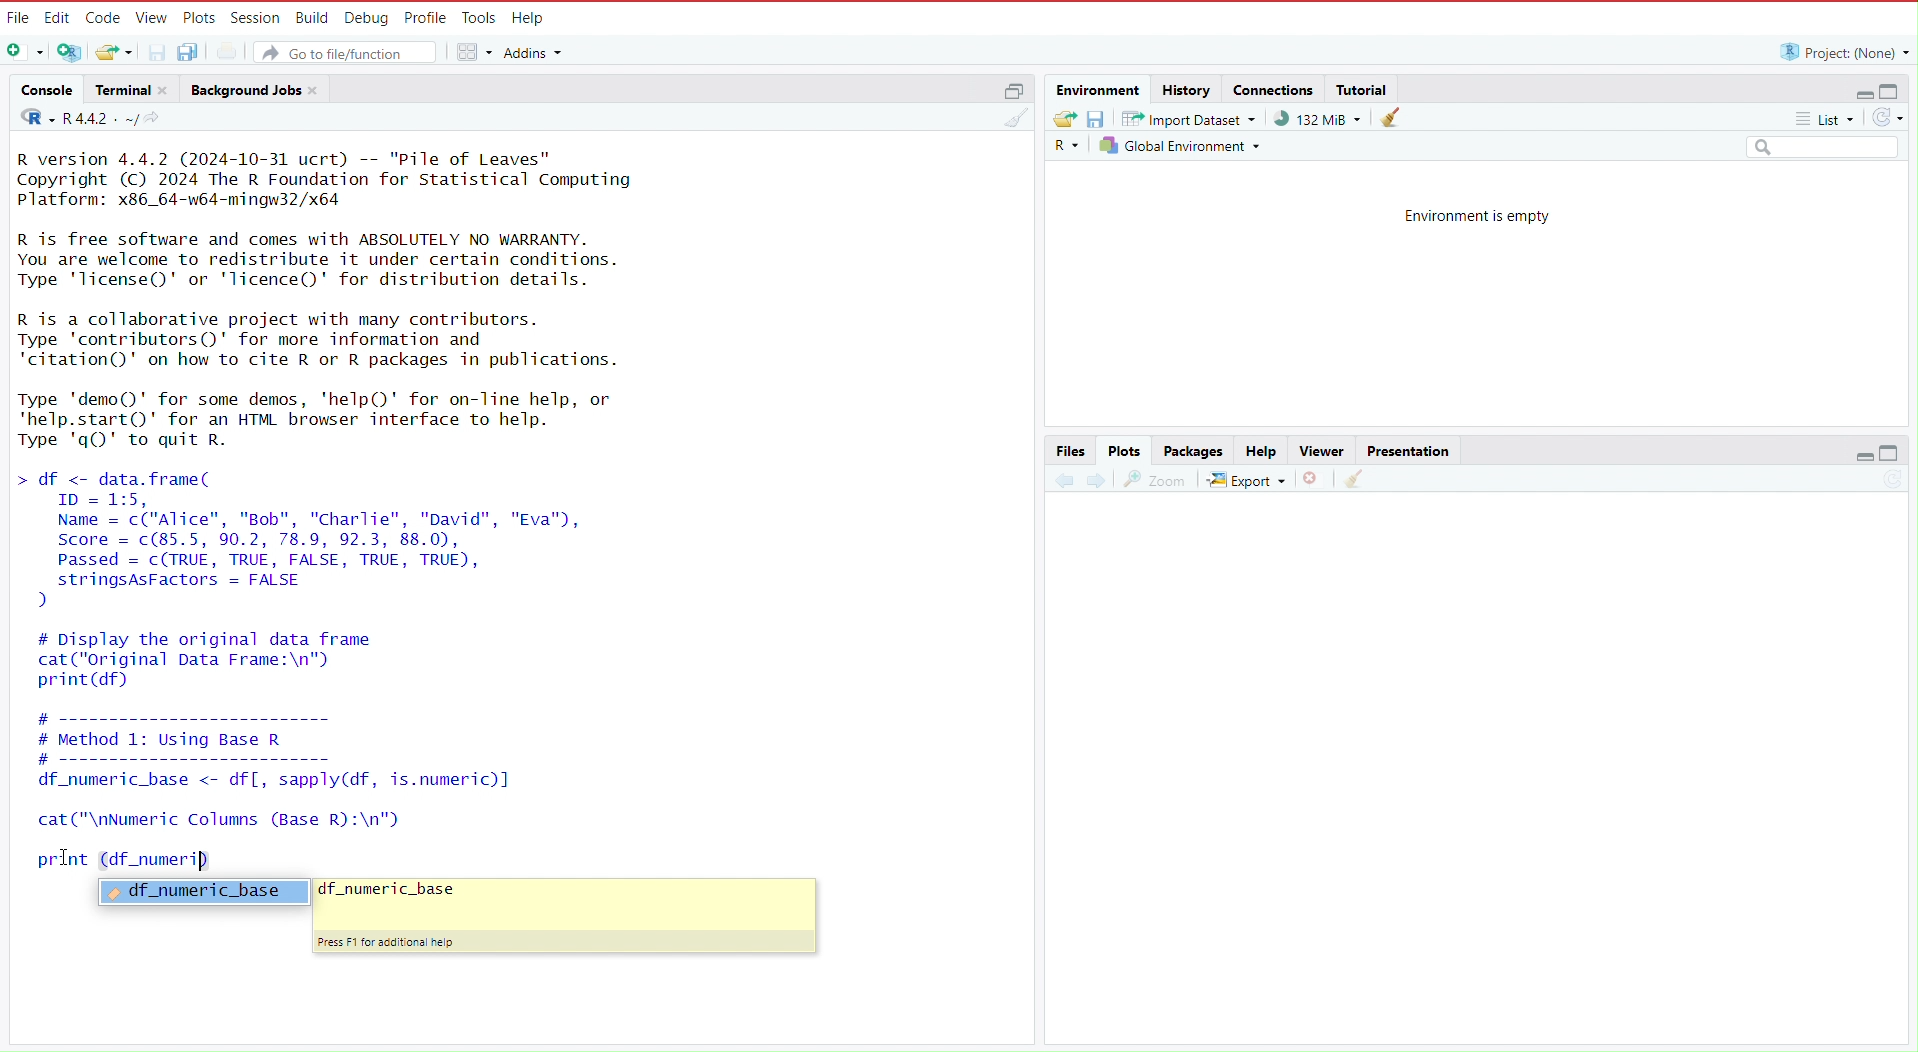 This screenshot has width=1918, height=1052. Describe the element at coordinates (1122, 452) in the screenshot. I see `Plots` at that location.